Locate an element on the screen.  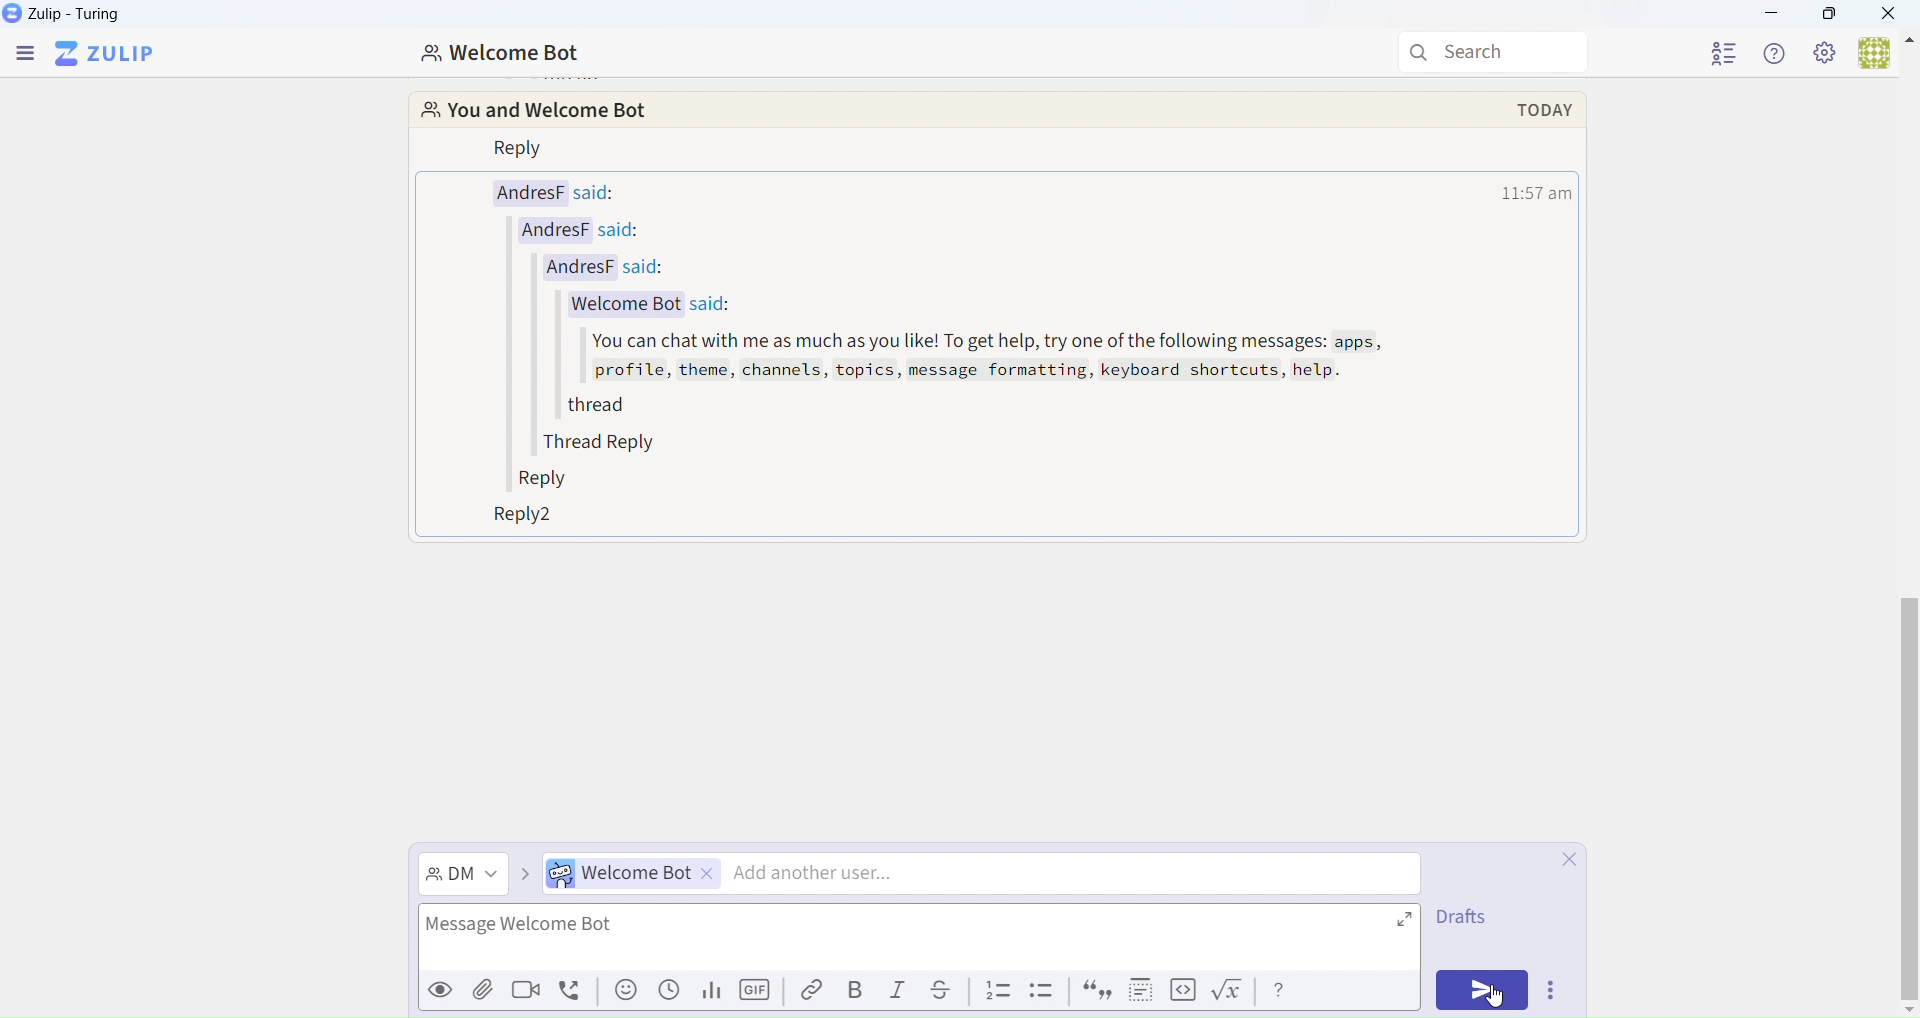
Italic is located at coordinates (900, 990).